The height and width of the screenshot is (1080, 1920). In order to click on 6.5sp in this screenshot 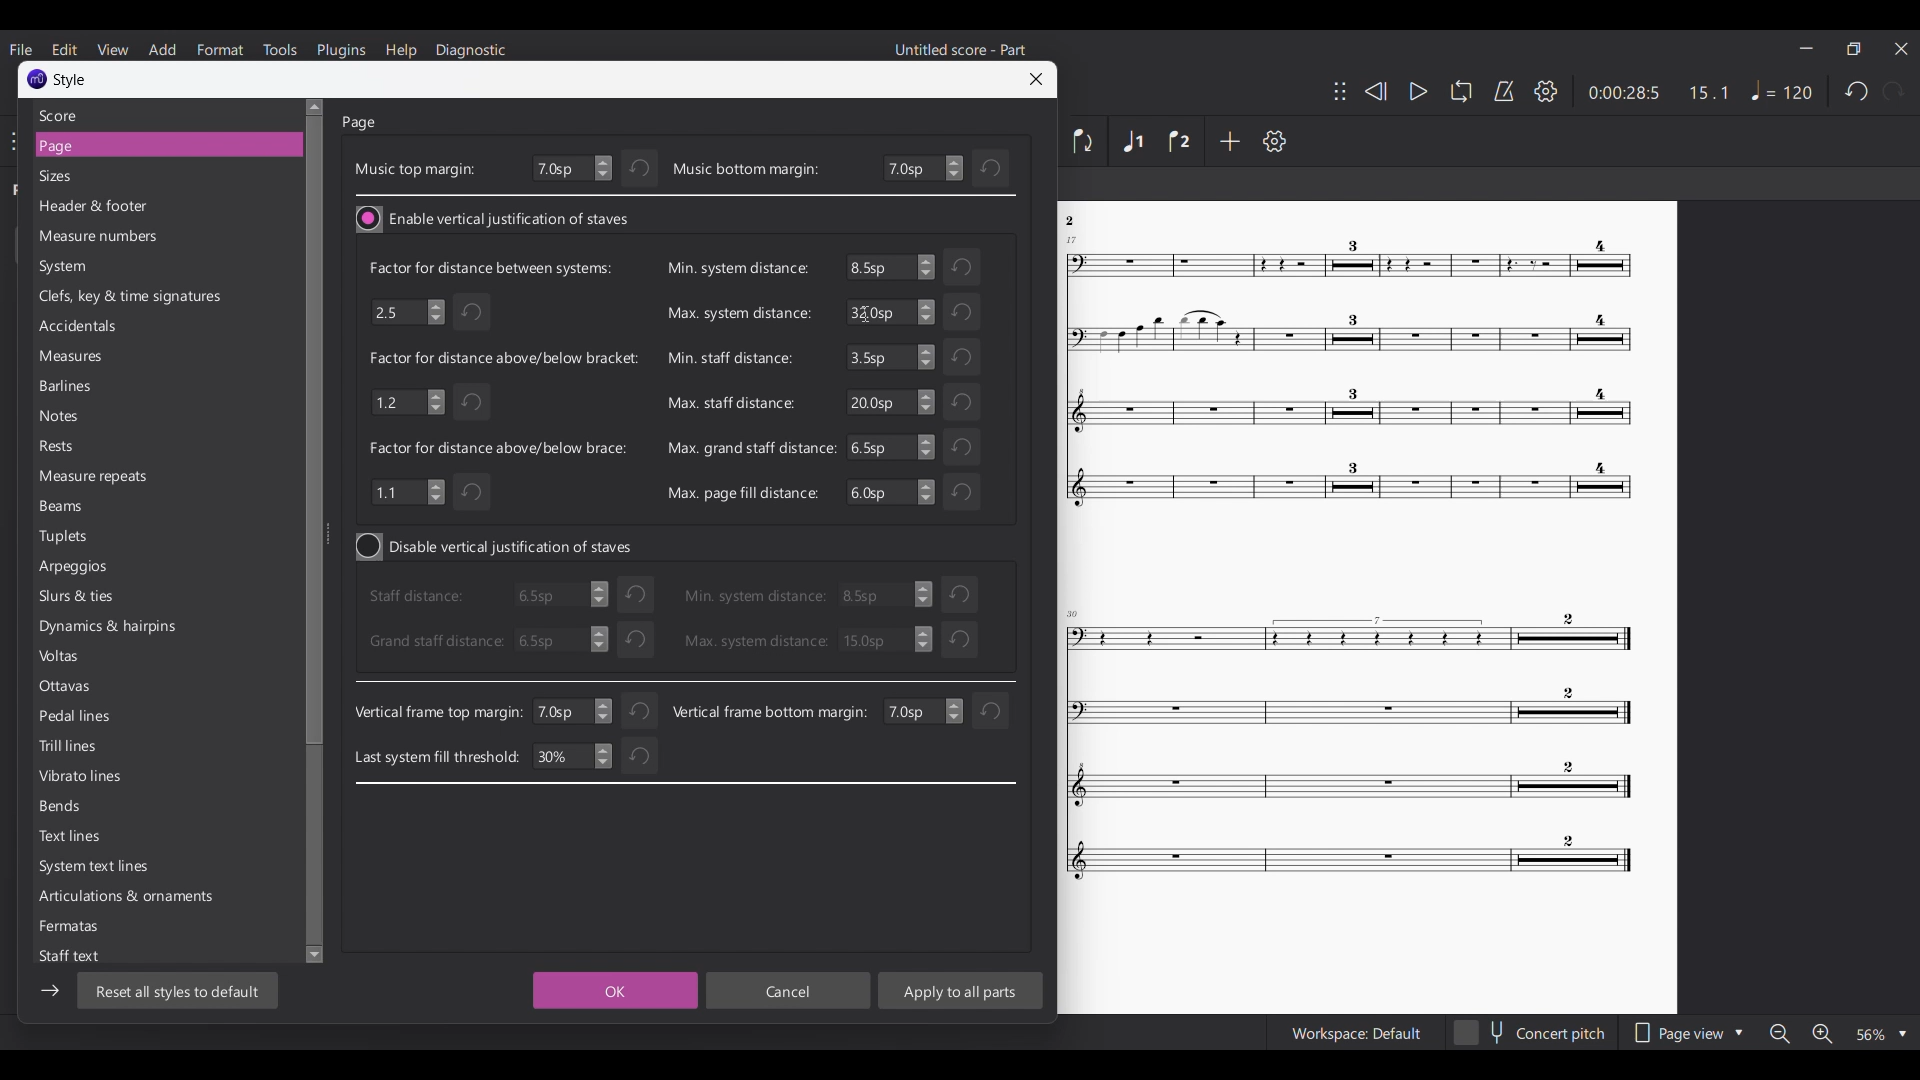, I will do `click(558, 640)`.